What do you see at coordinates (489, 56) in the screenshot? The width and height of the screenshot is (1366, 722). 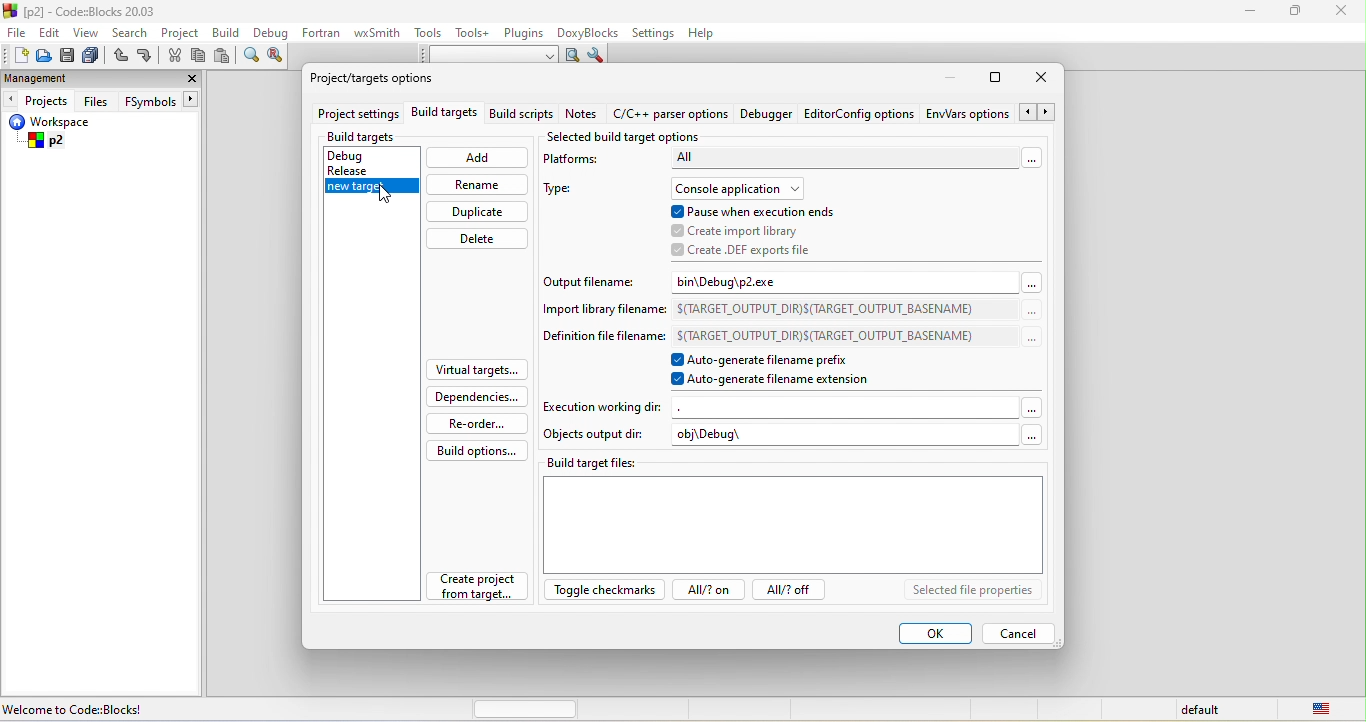 I see `text to search` at bounding box center [489, 56].